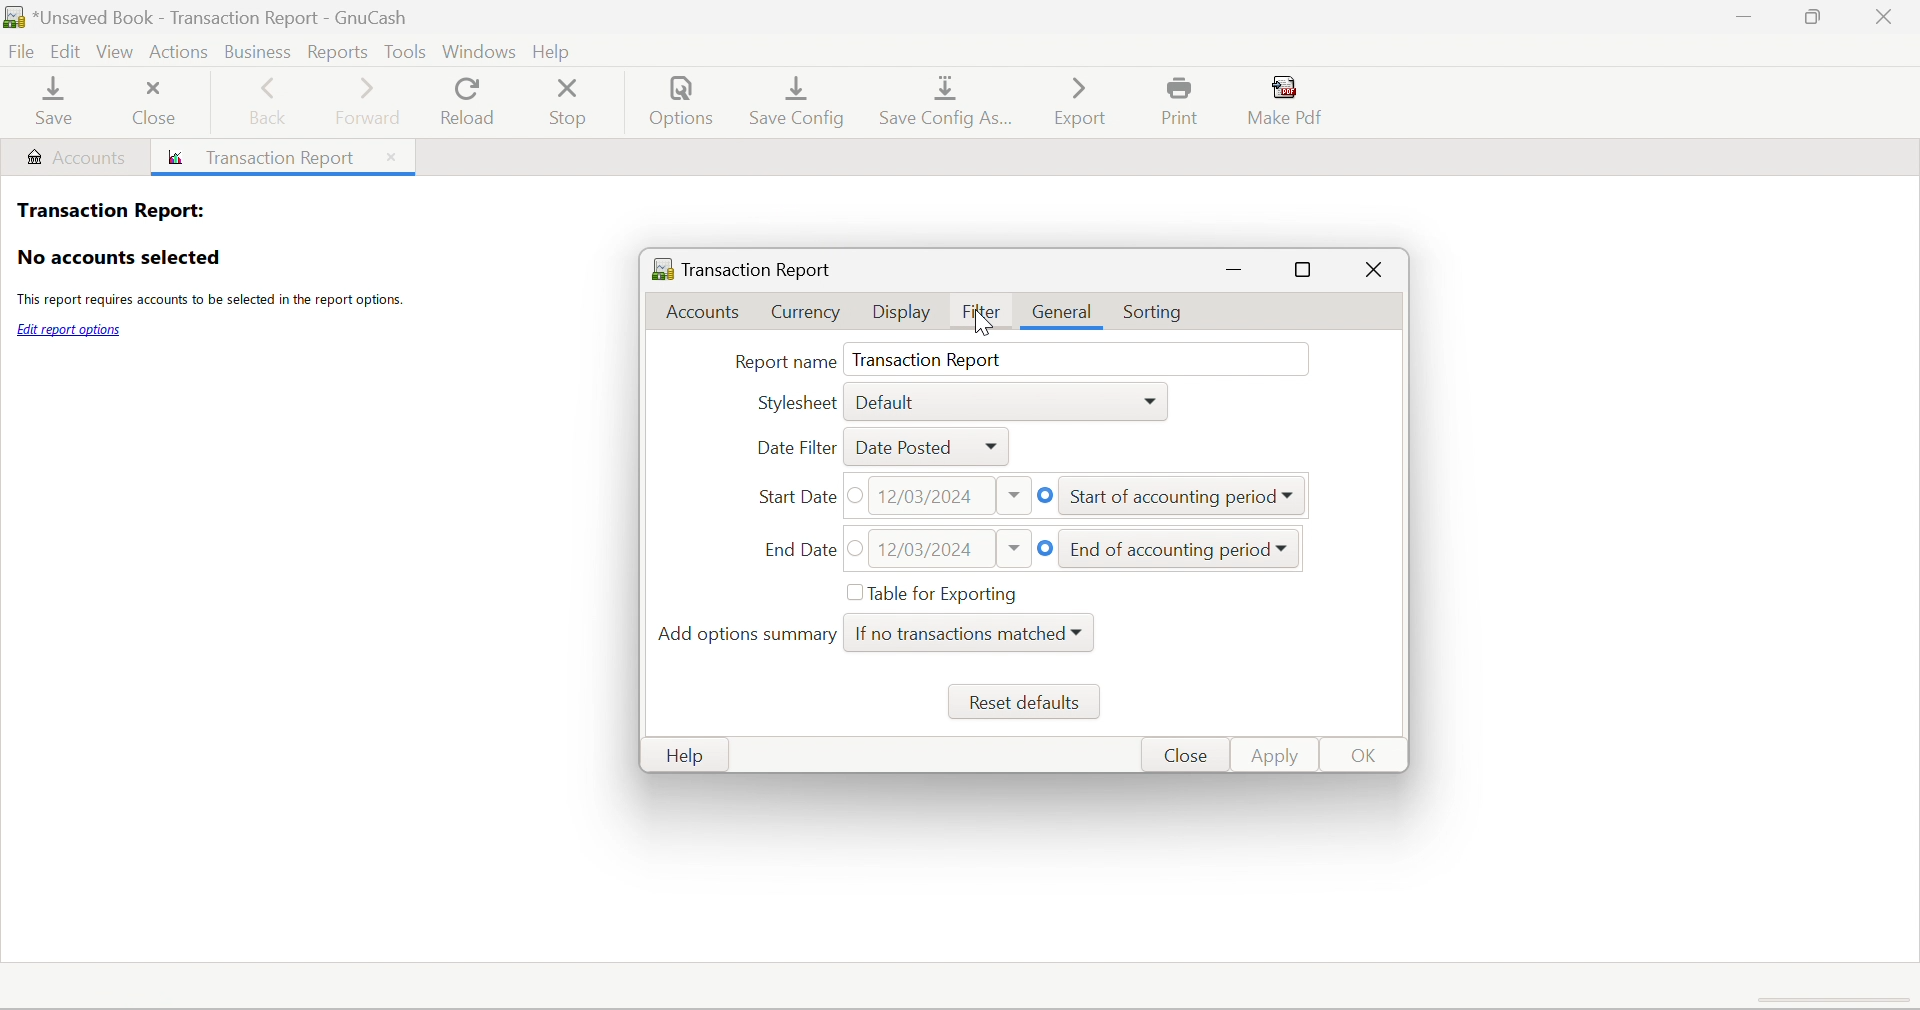 Image resolution: width=1920 pixels, height=1010 pixels. What do you see at coordinates (1887, 17) in the screenshot?
I see `Close` at bounding box center [1887, 17].